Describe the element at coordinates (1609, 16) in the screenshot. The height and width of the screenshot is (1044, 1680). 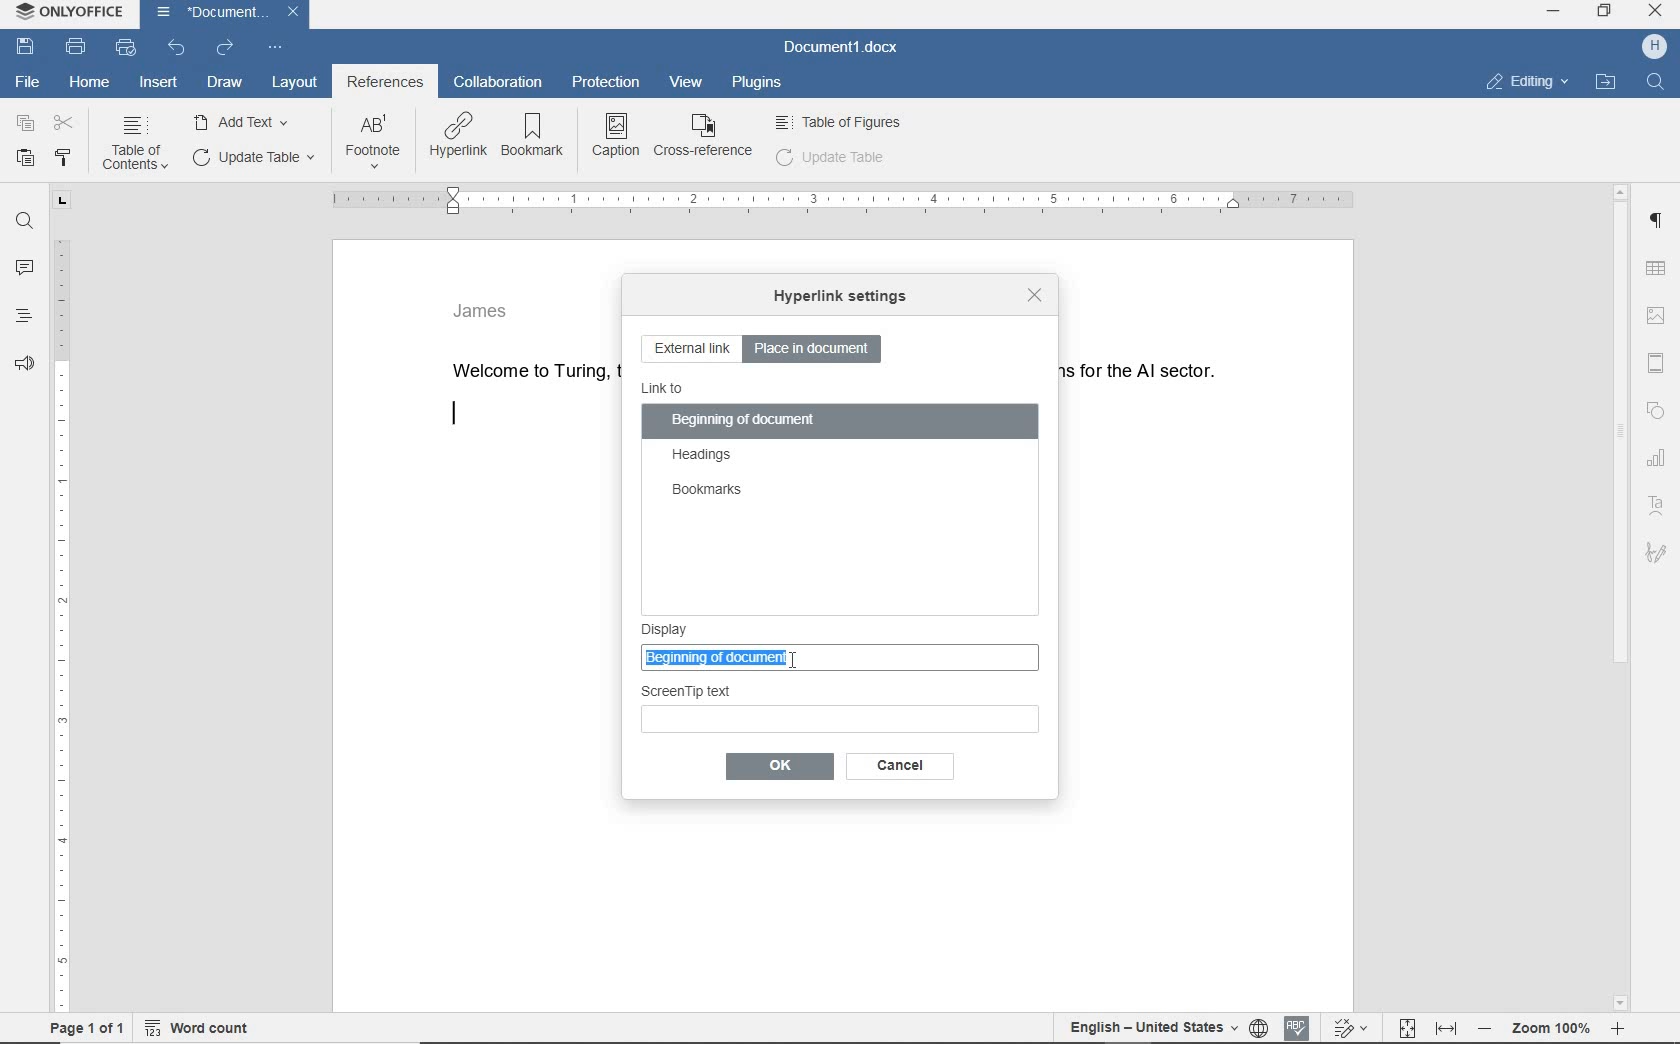
I see `Restore down` at that location.